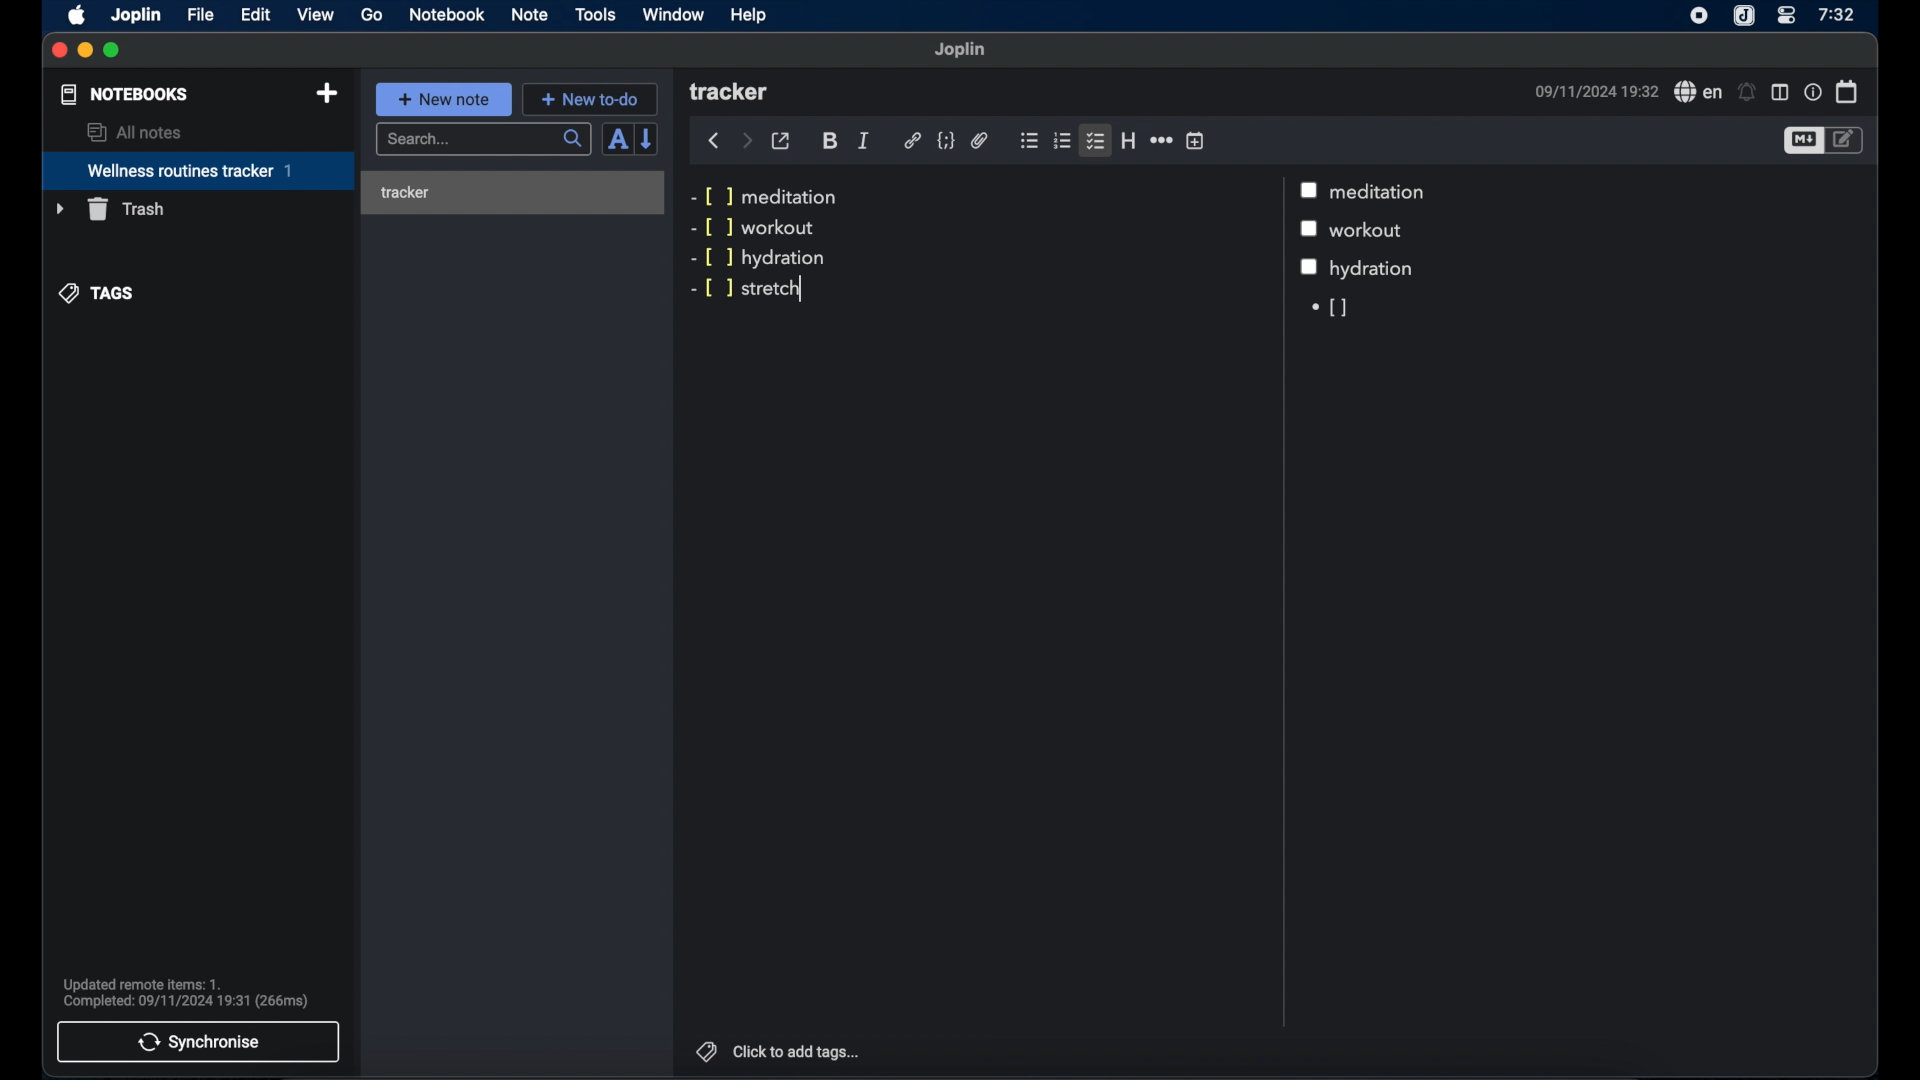 The image size is (1920, 1080). Describe the element at coordinates (781, 140) in the screenshot. I see `toggle external editor` at that location.